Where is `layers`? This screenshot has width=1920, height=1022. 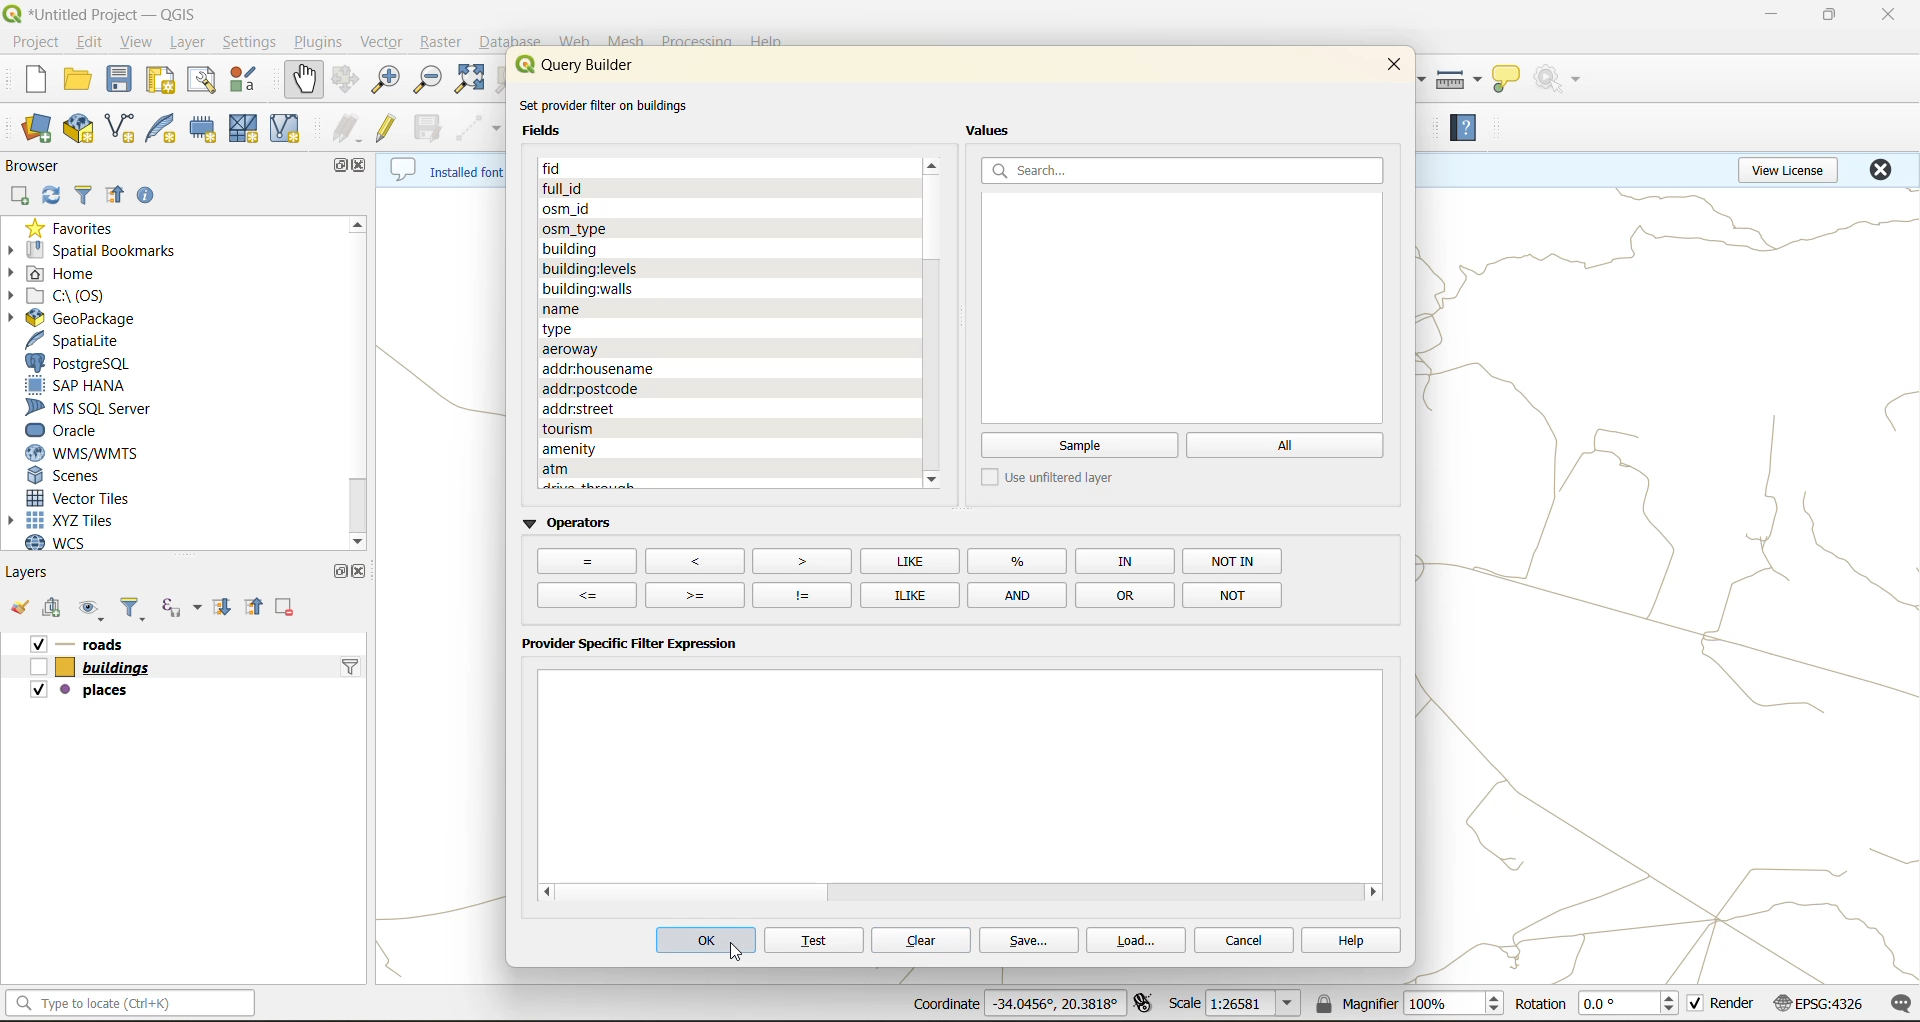
layers is located at coordinates (112, 642).